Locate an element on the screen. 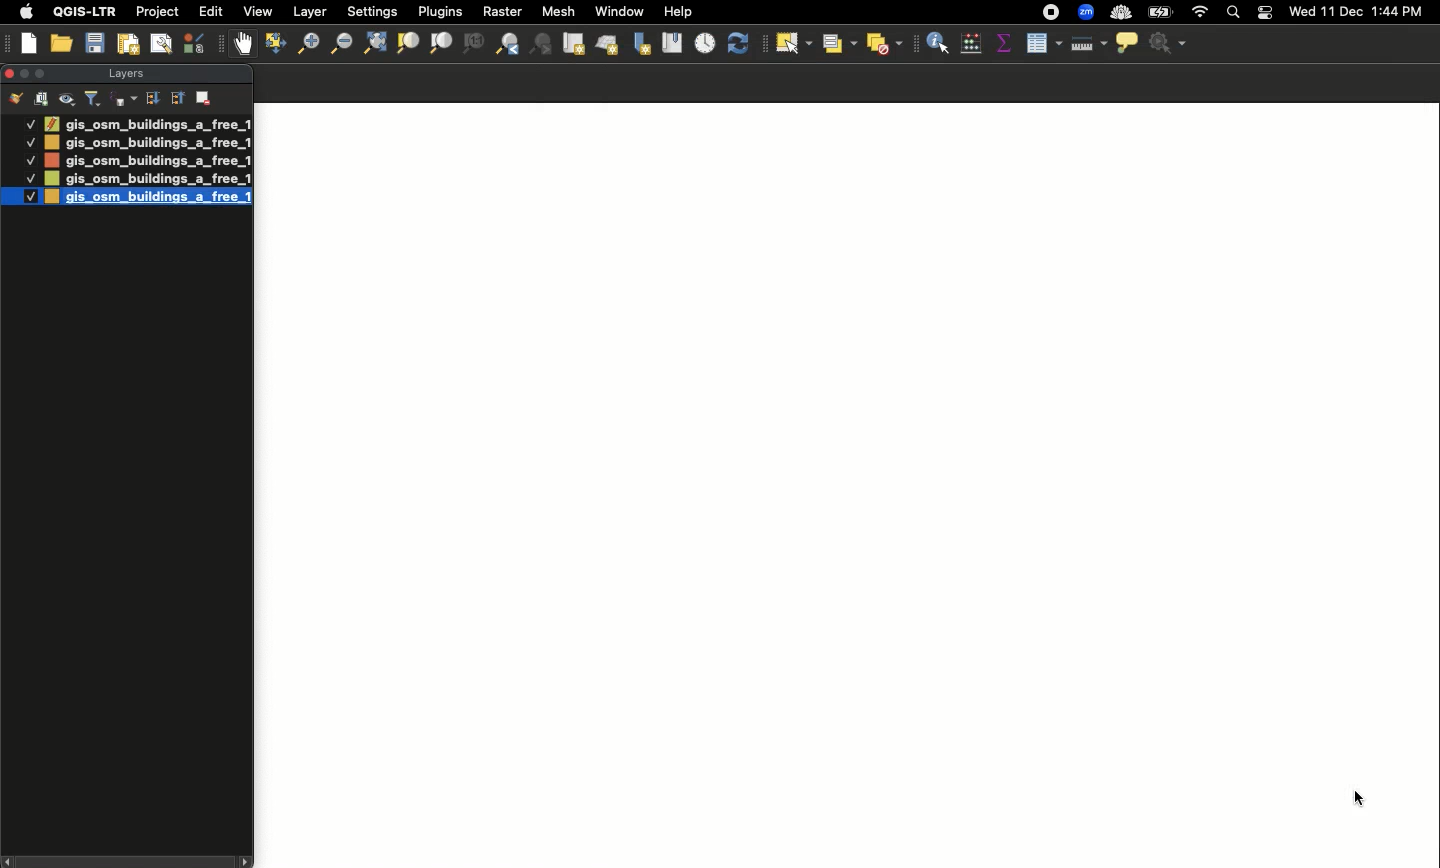 The height and width of the screenshot is (868, 1440). Notification is located at coordinates (1262, 13).